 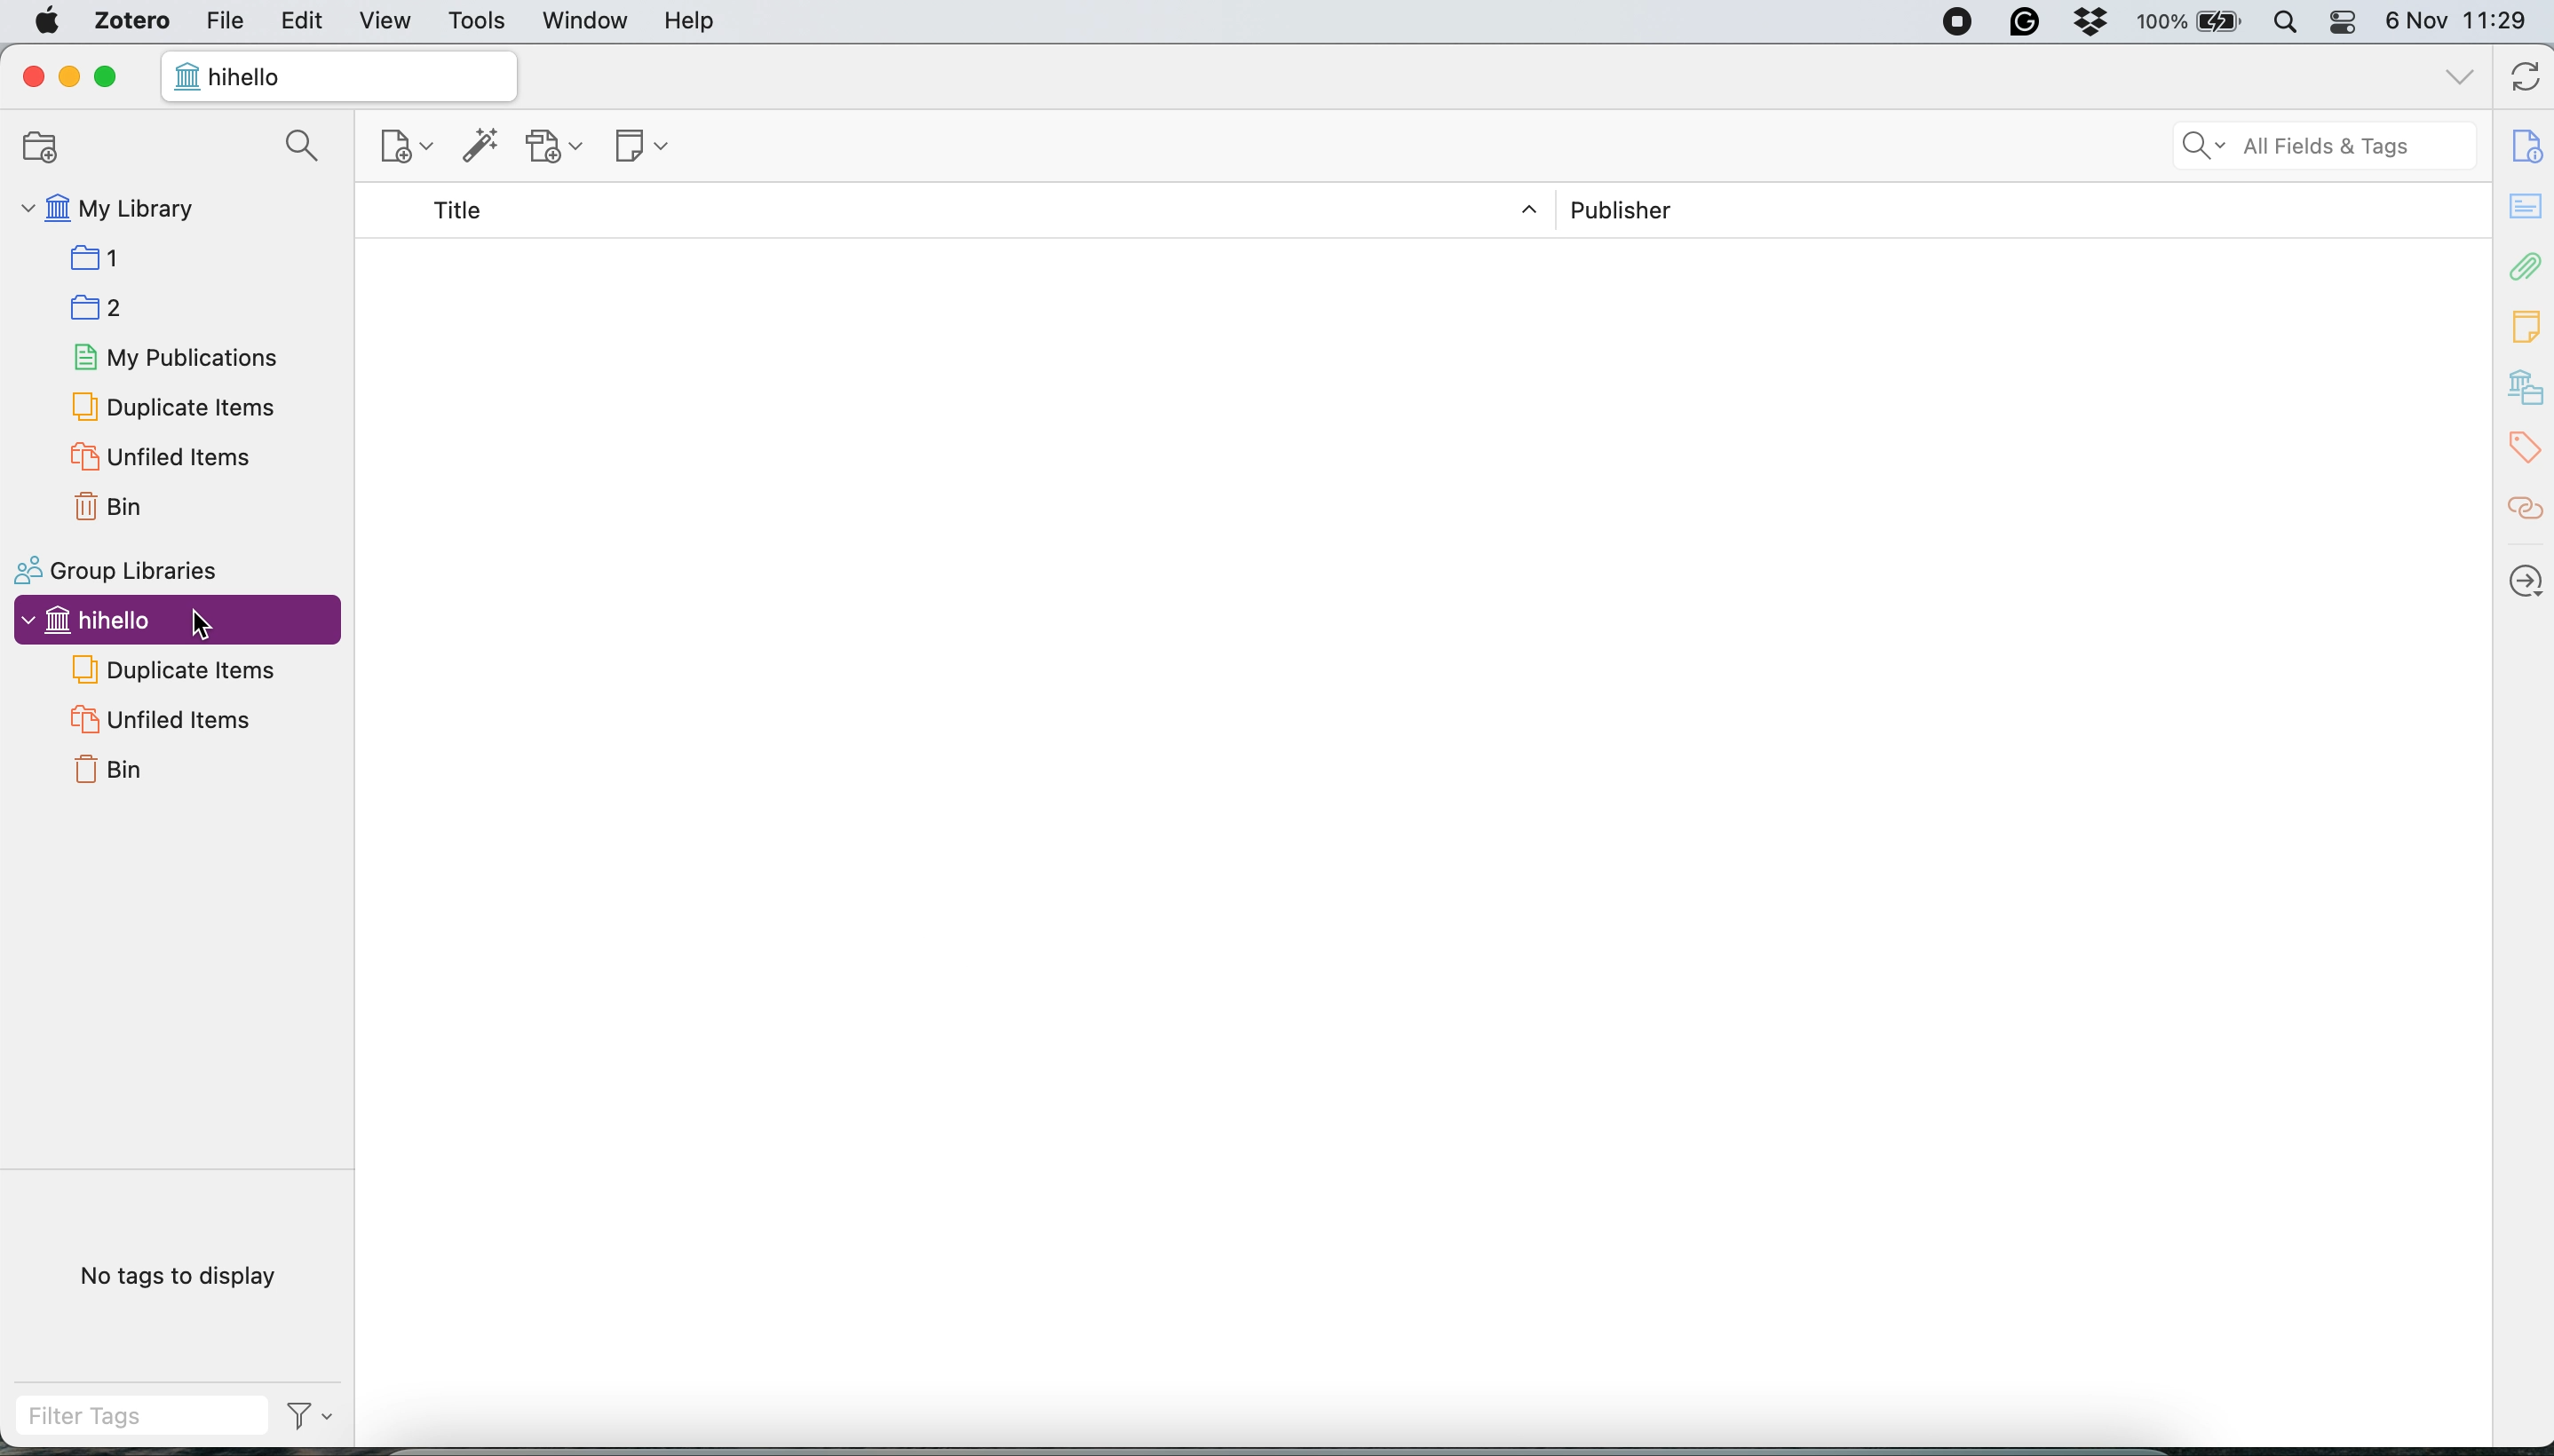 What do you see at coordinates (404, 149) in the screenshot?
I see `add new item` at bounding box center [404, 149].